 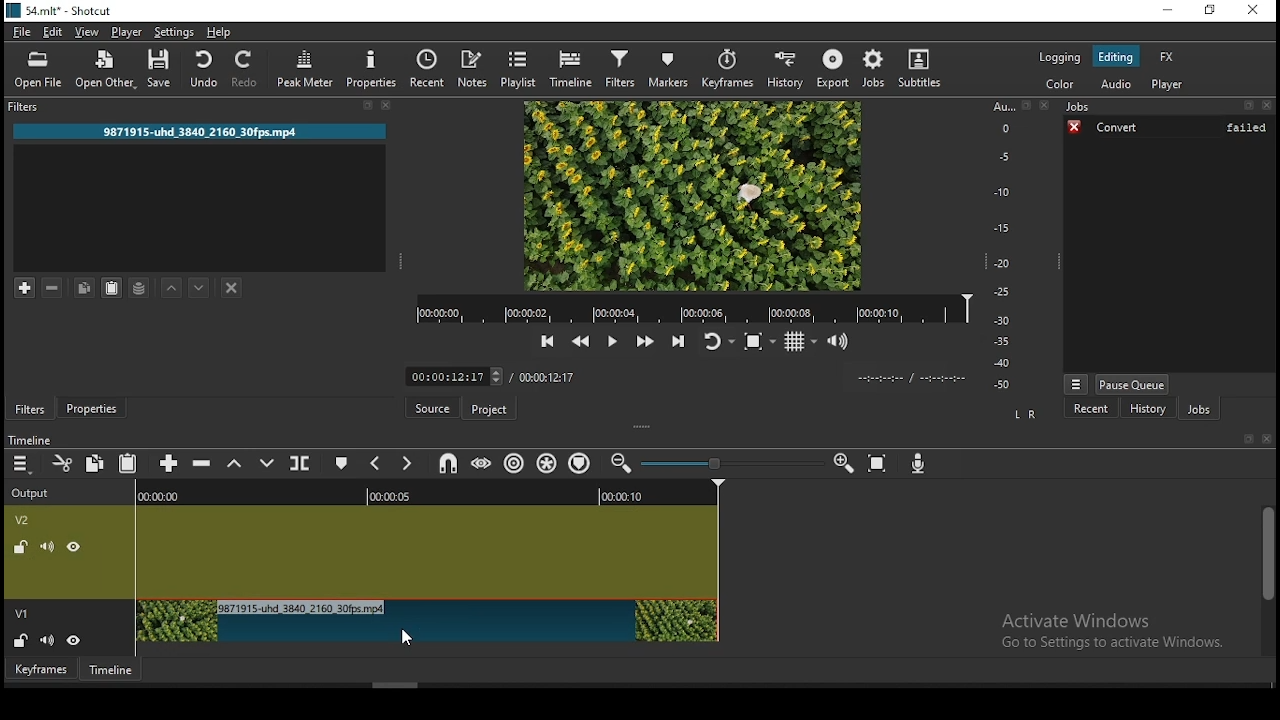 What do you see at coordinates (718, 343) in the screenshot?
I see `toggle player looping` at bounding box center [718, 343].